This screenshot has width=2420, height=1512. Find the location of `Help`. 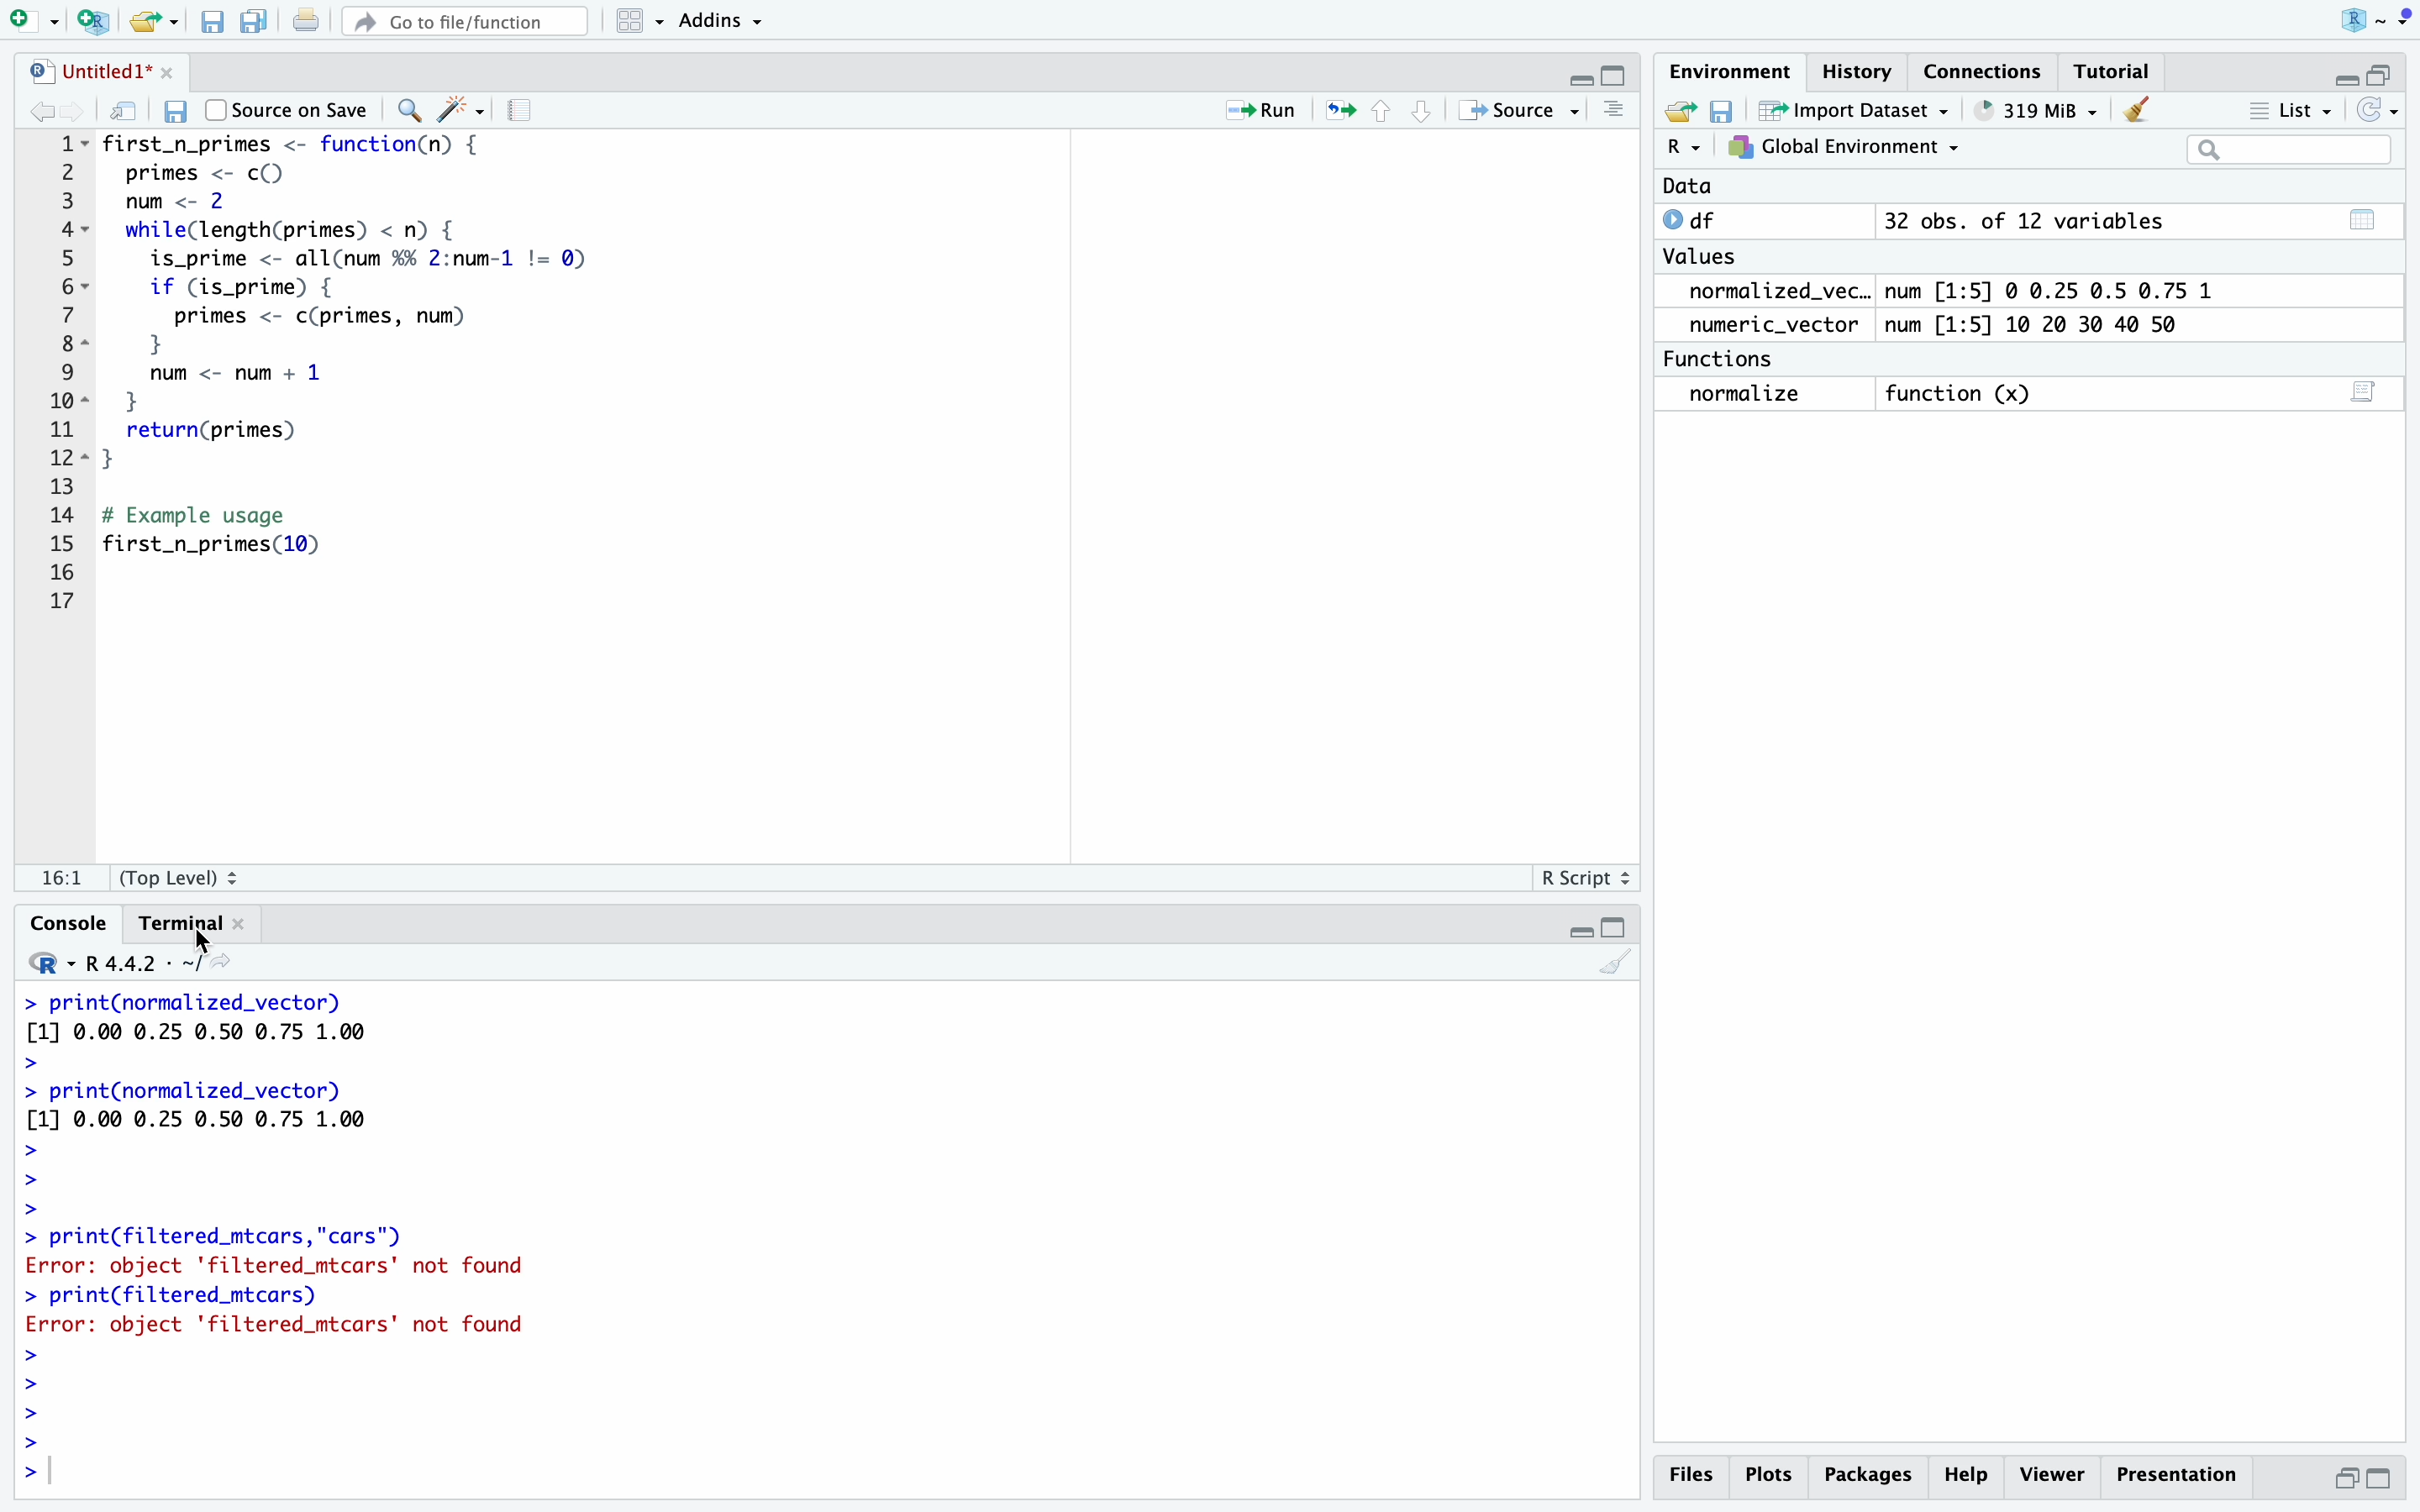

Help is located at coordinates (1969, 1472).